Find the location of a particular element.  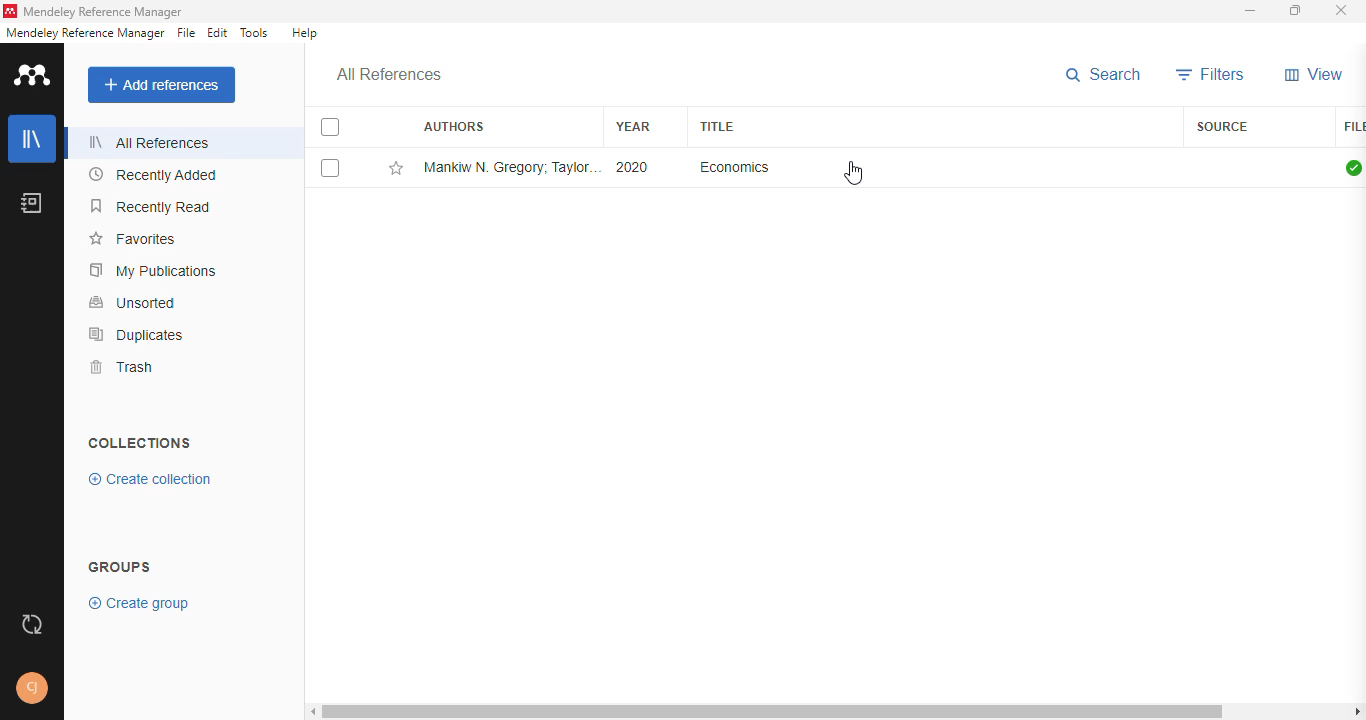

my publications is located at coordinates (153, 270).